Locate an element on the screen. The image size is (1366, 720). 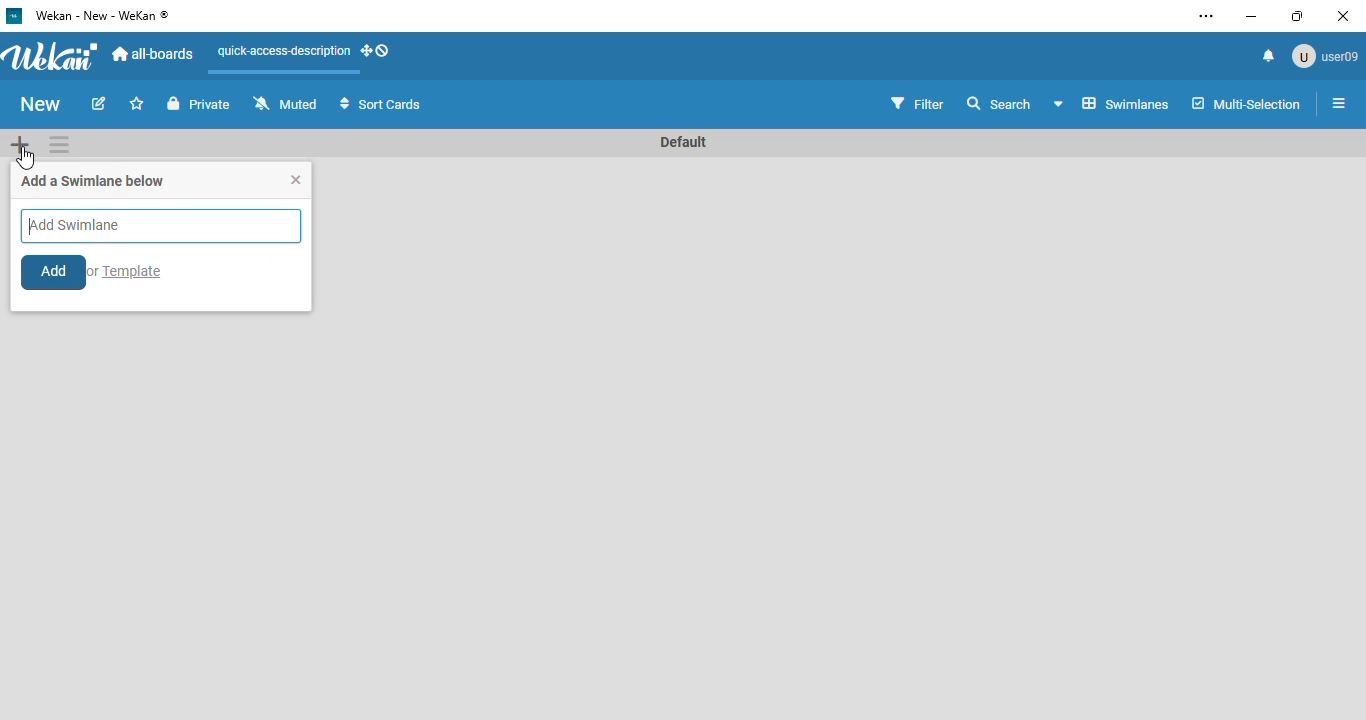
multi-selection is located at coordinates (1246, 104).